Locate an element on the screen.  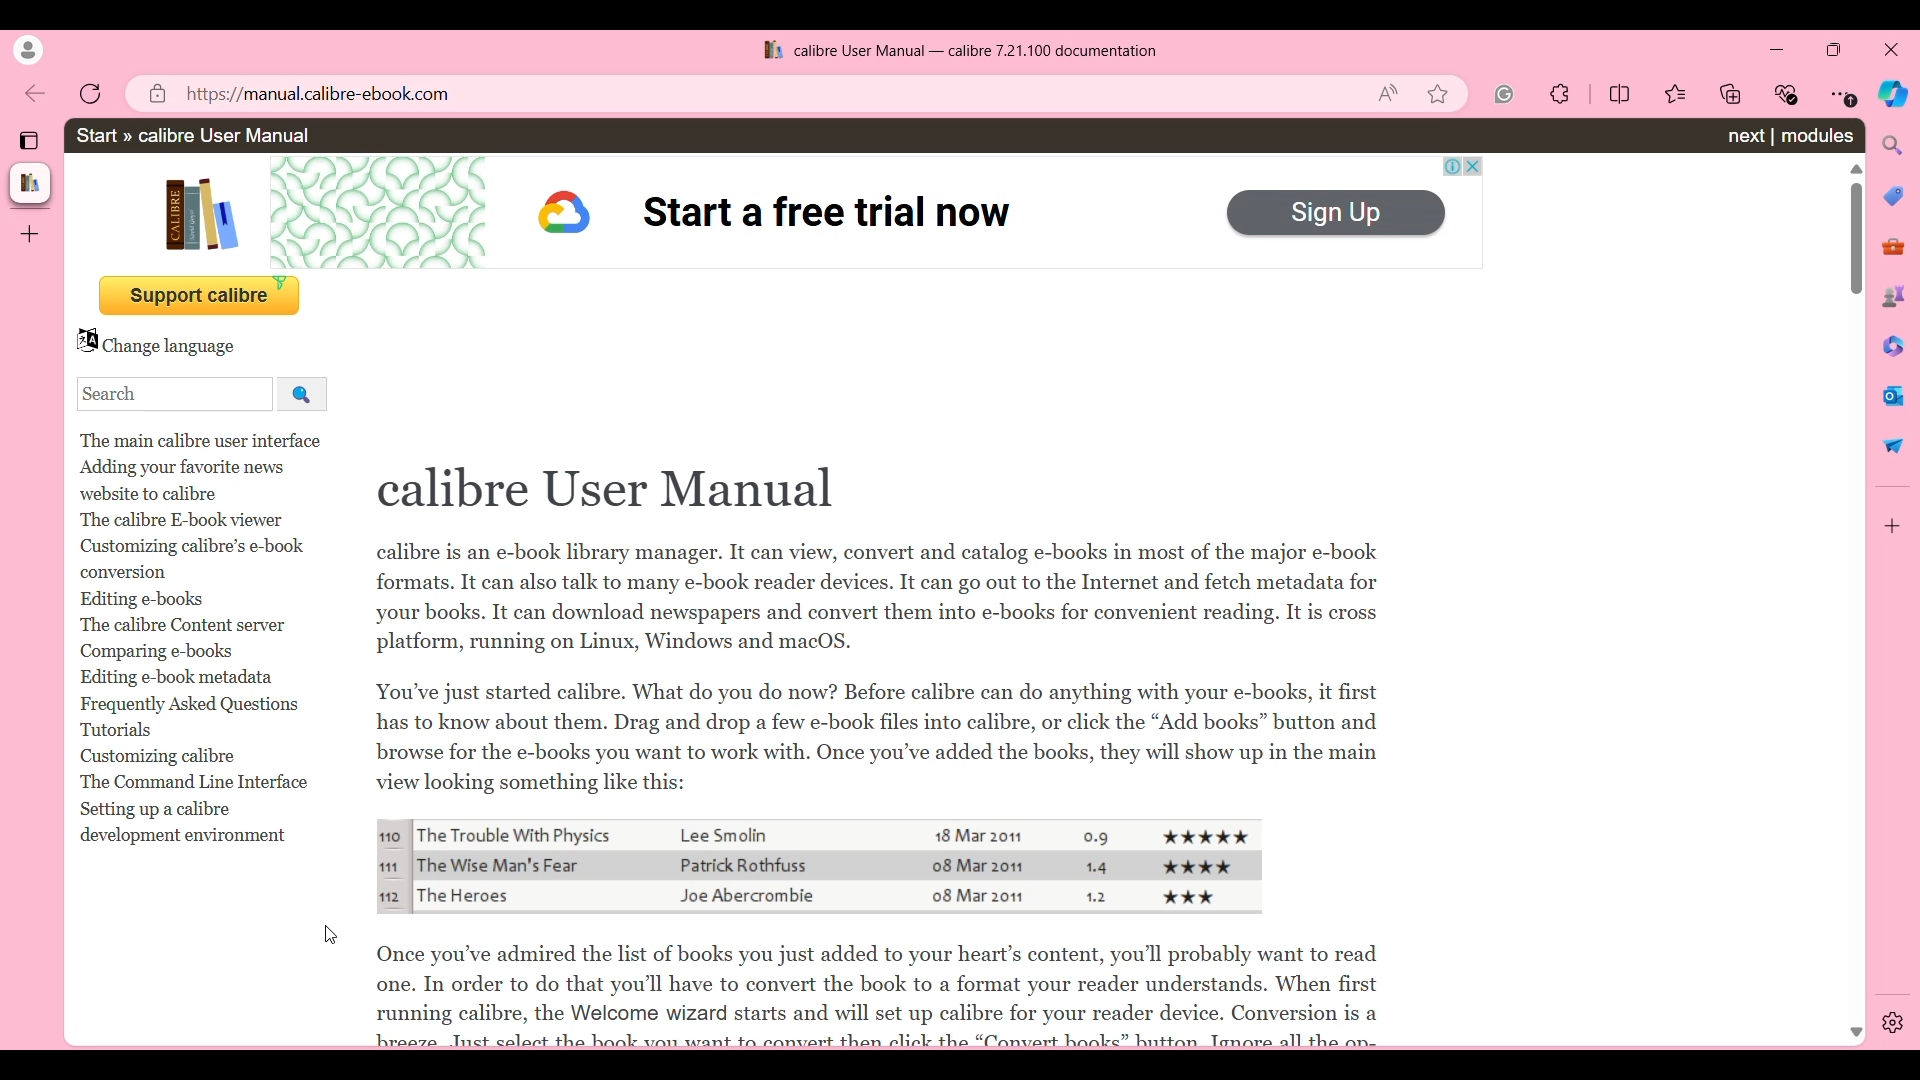
Quick slide to bottom is located at coordinates (1856, 1032).